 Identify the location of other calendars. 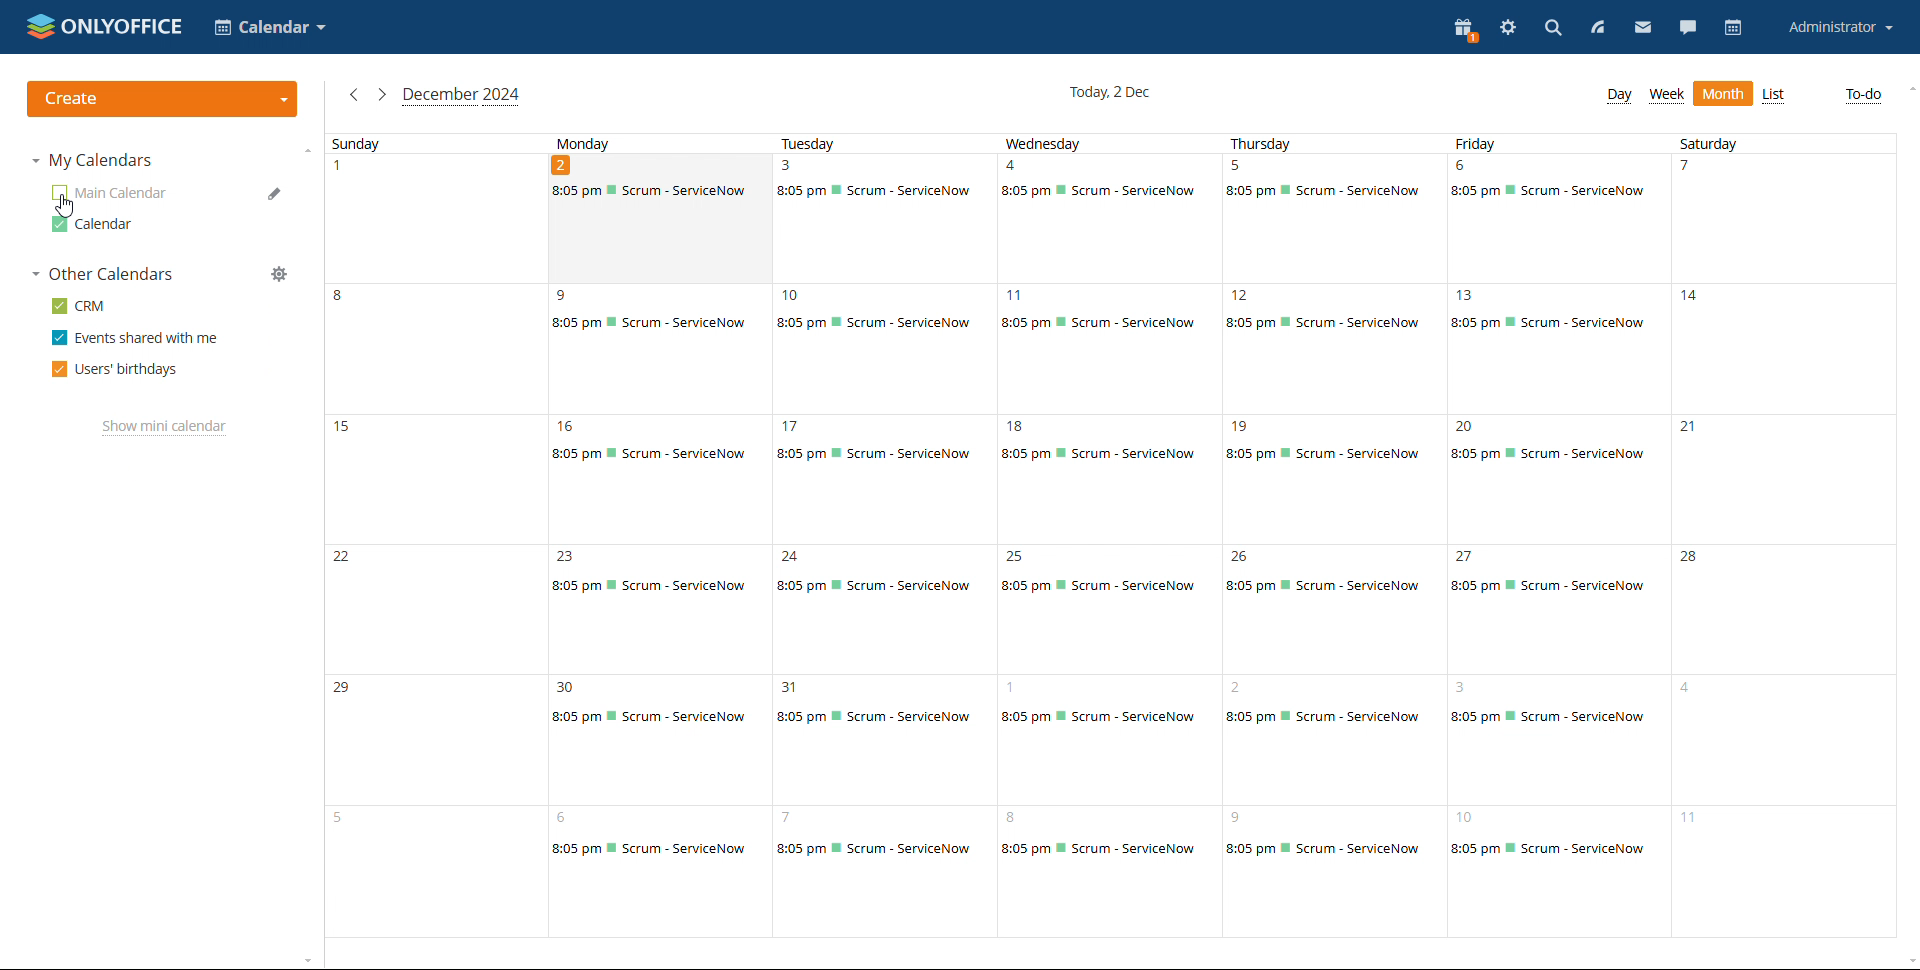
(102, 274).